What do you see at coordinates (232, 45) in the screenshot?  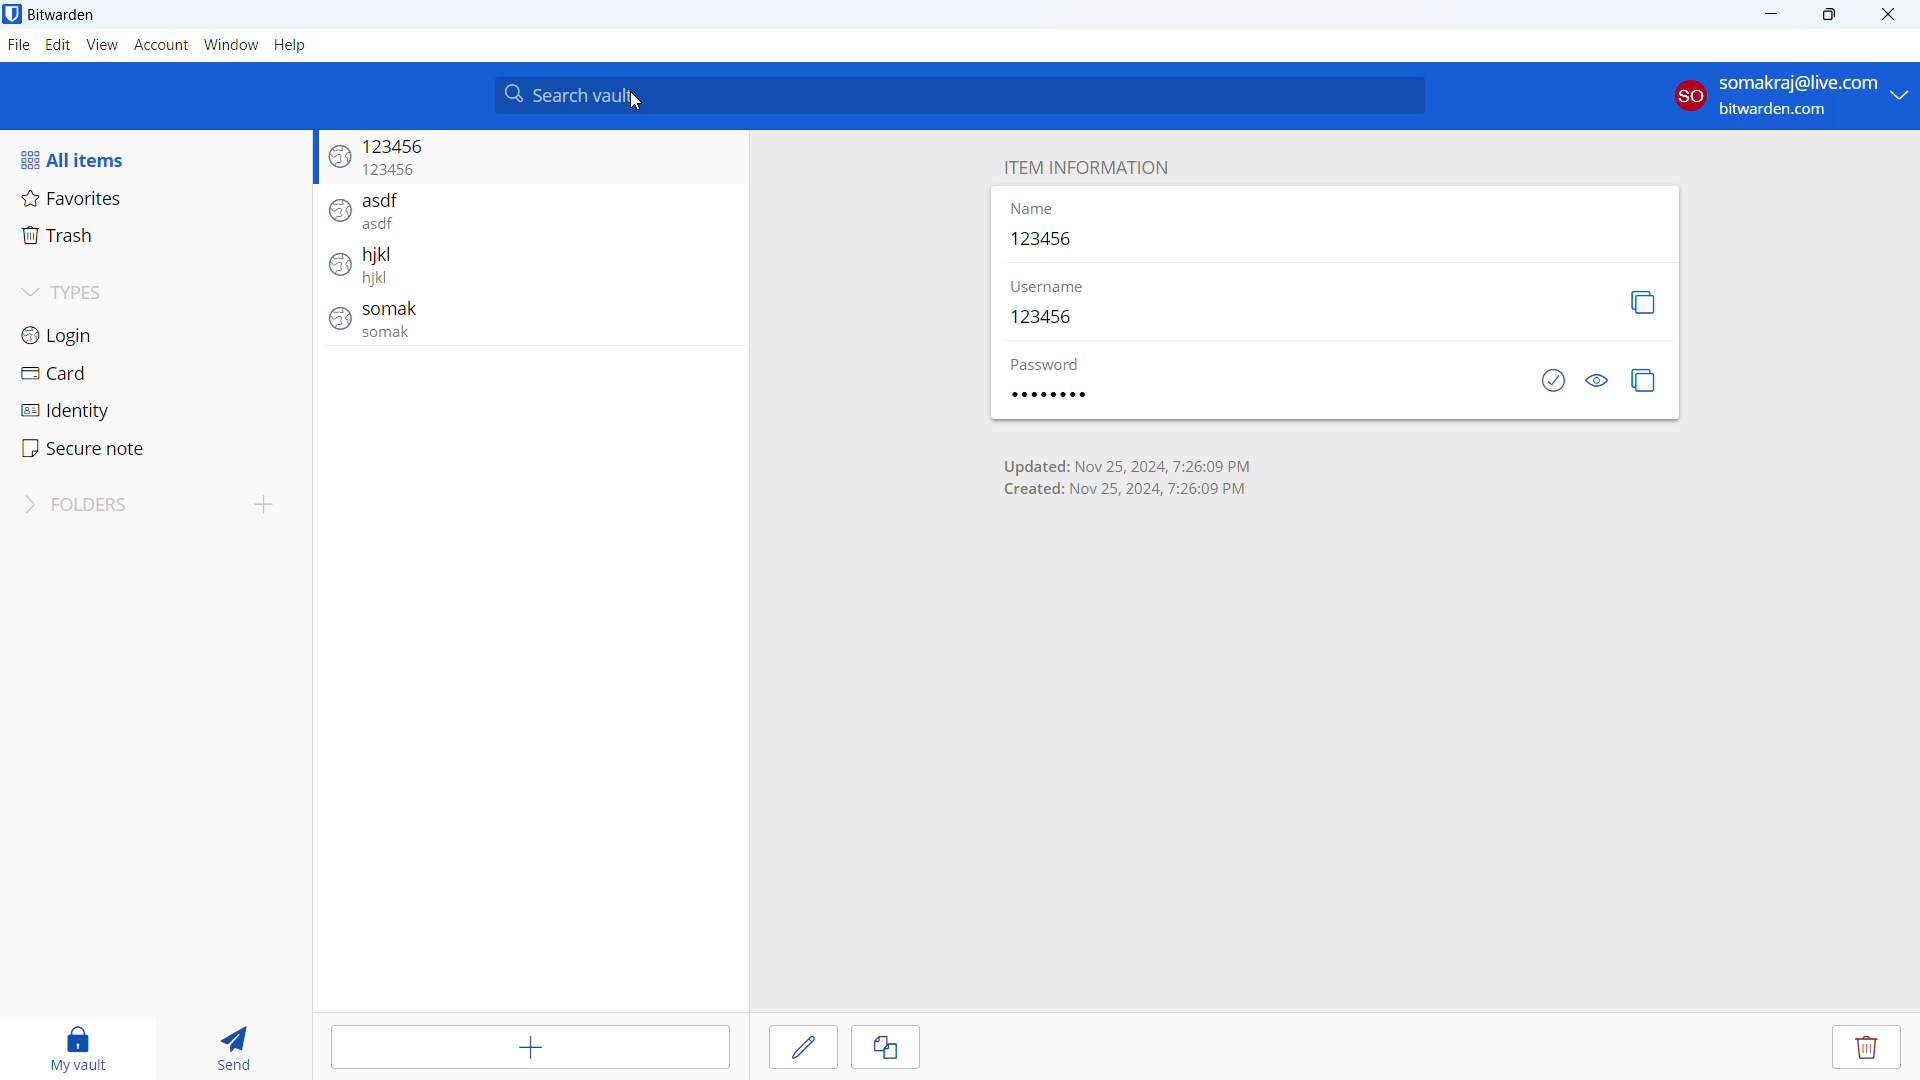 I see `window` at bounding box center [232, 45].